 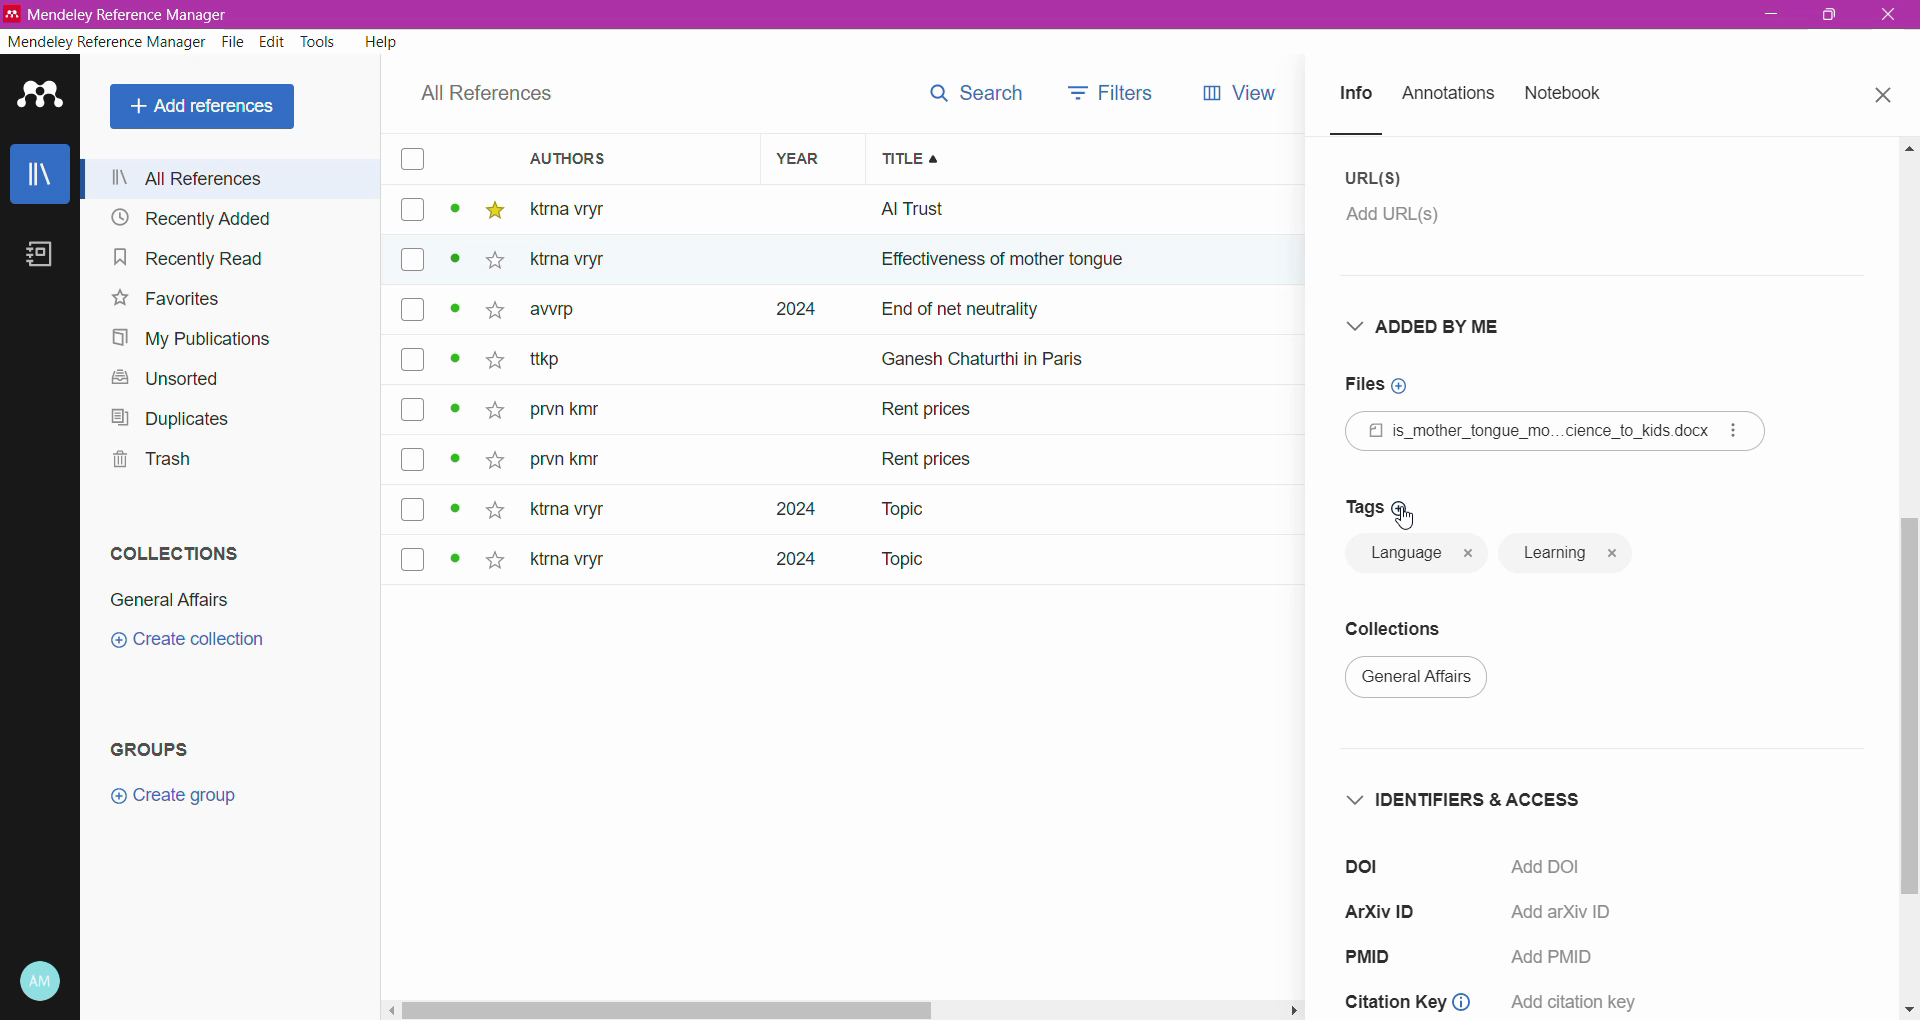 What do you see at coordinates (1559, 957) in the screenshot?
I see `Add PMID` at bounding box center [1559, 957].